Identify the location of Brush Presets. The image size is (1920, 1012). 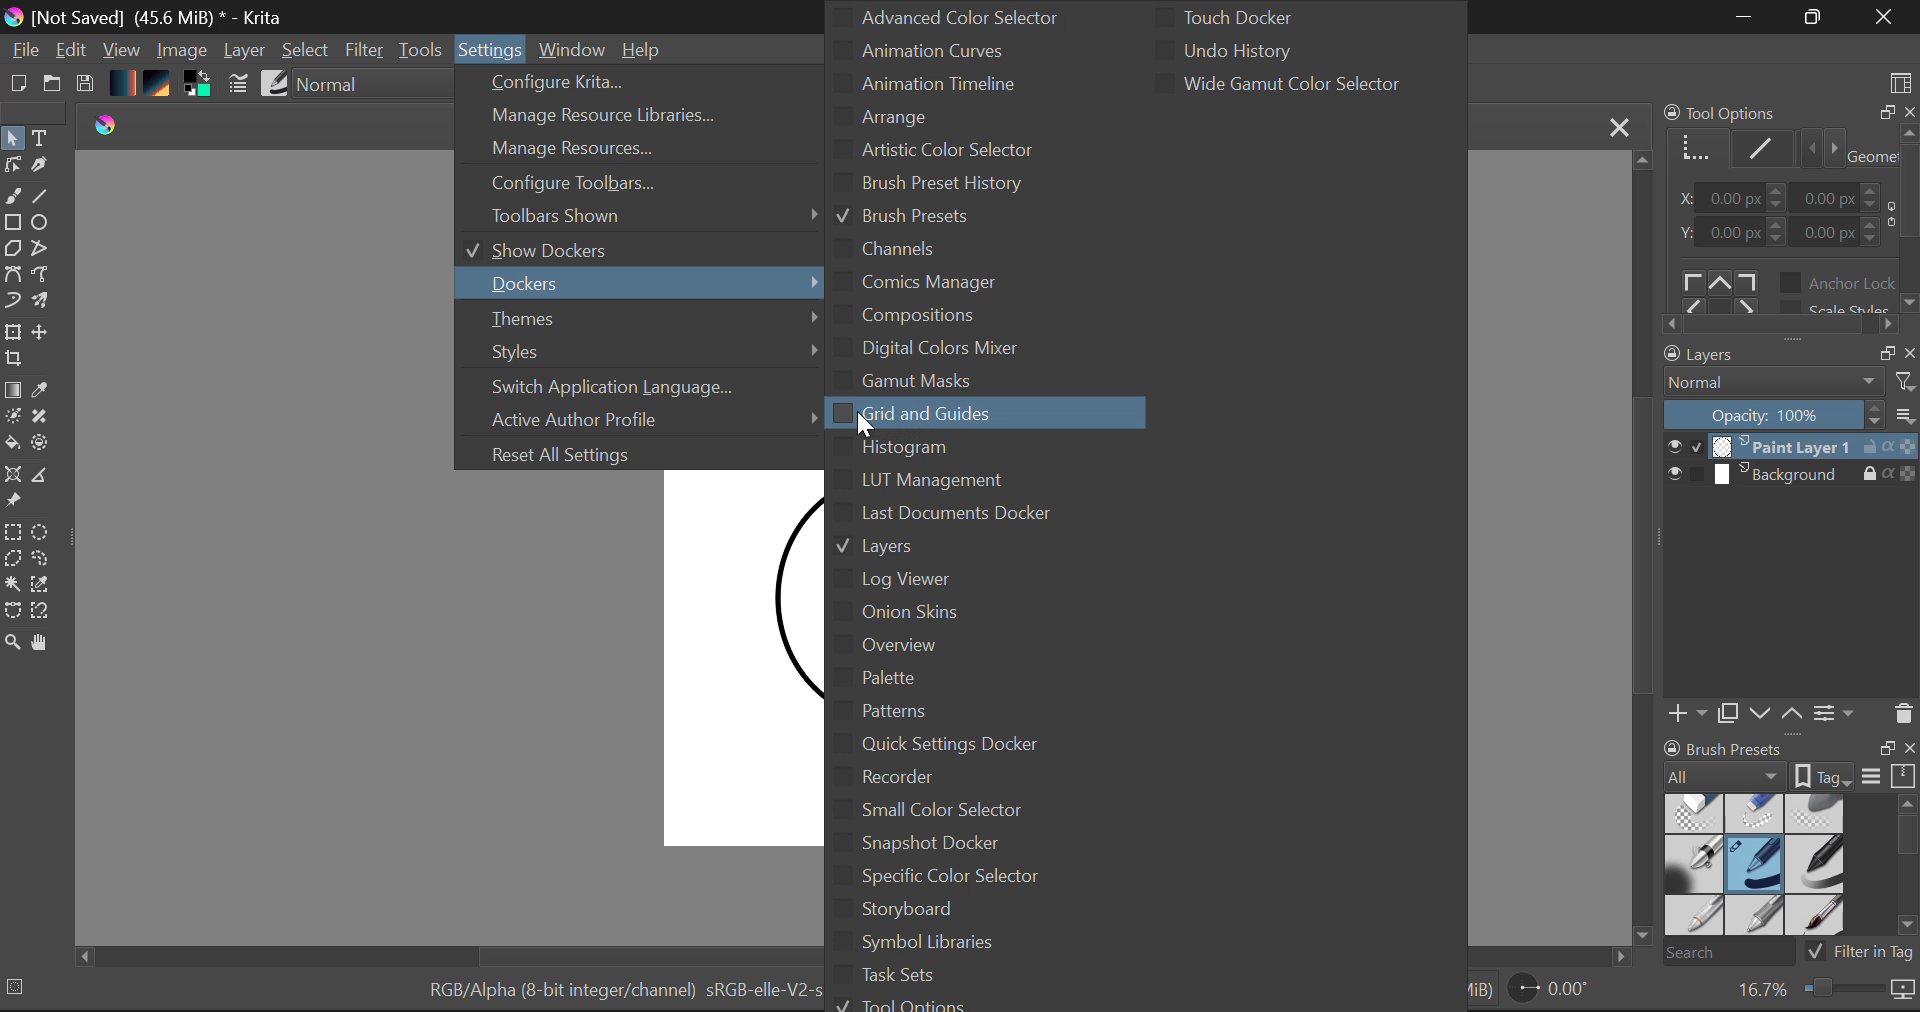
(902, 219).